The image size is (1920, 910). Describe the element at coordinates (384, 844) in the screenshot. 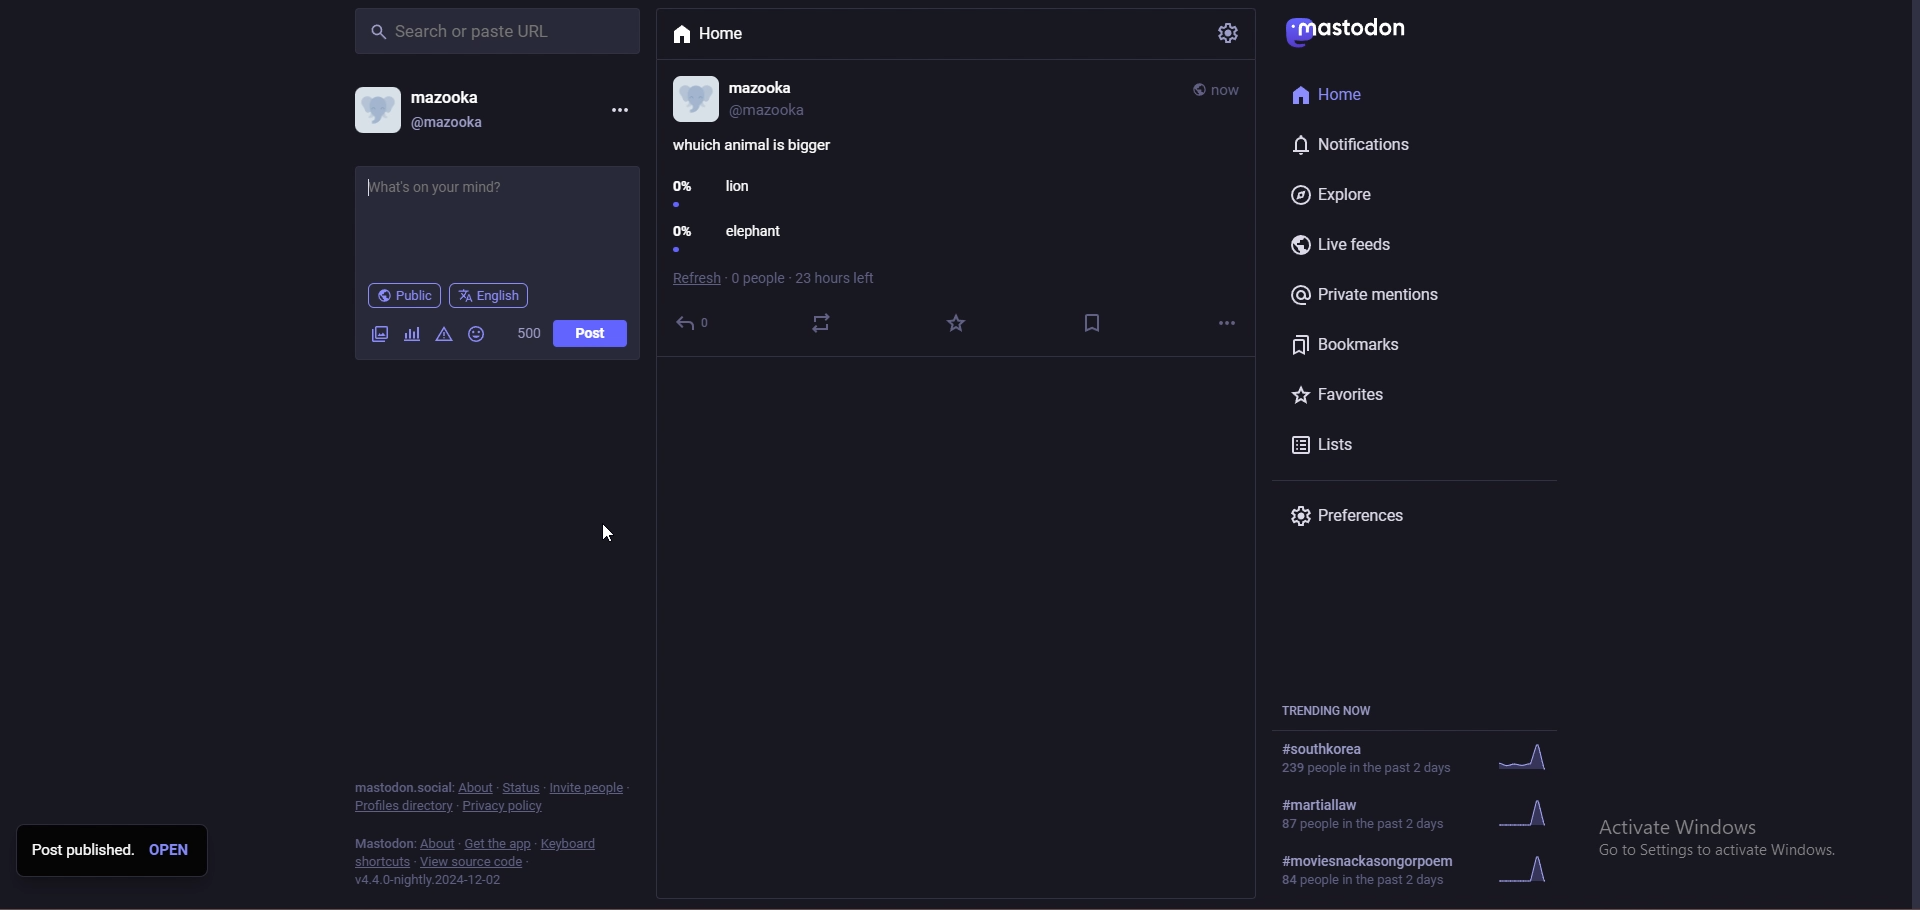

I see `mastodon` at that location.